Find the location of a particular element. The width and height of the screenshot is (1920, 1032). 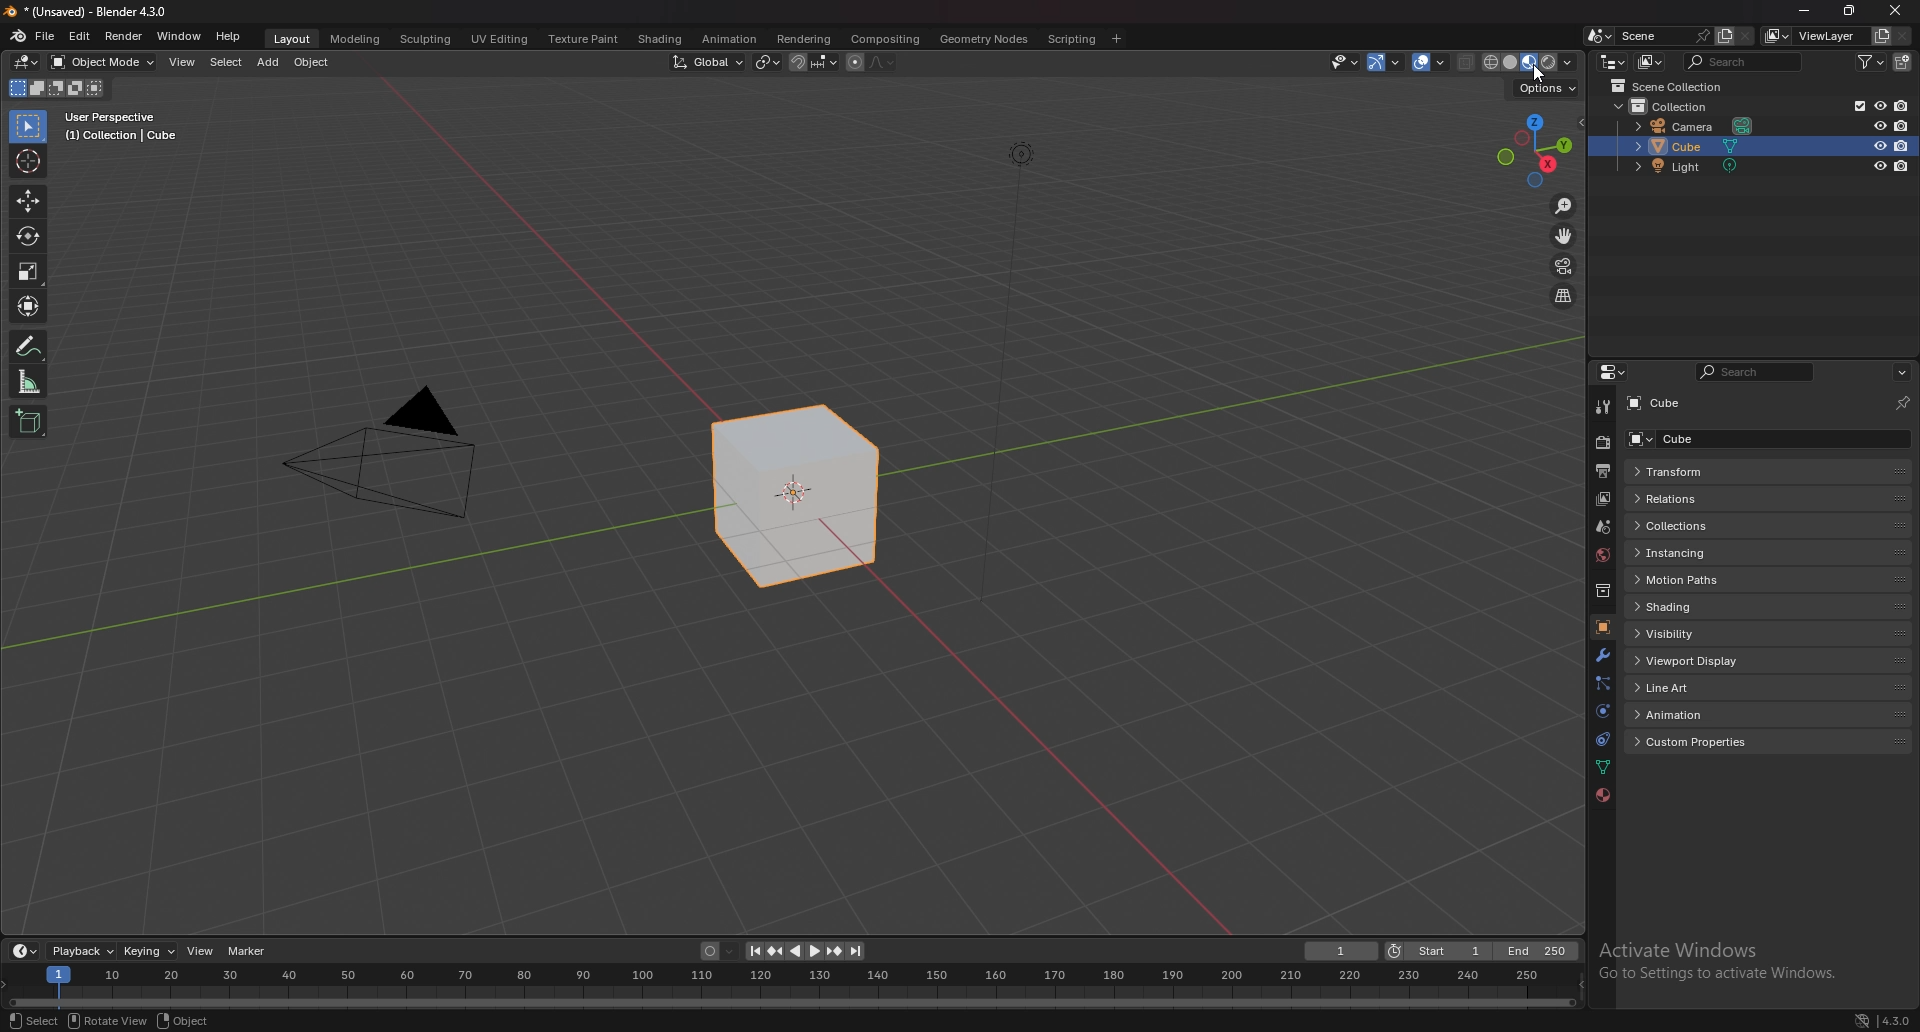

perspective/orthographic is located at coordinates (1565, 296).